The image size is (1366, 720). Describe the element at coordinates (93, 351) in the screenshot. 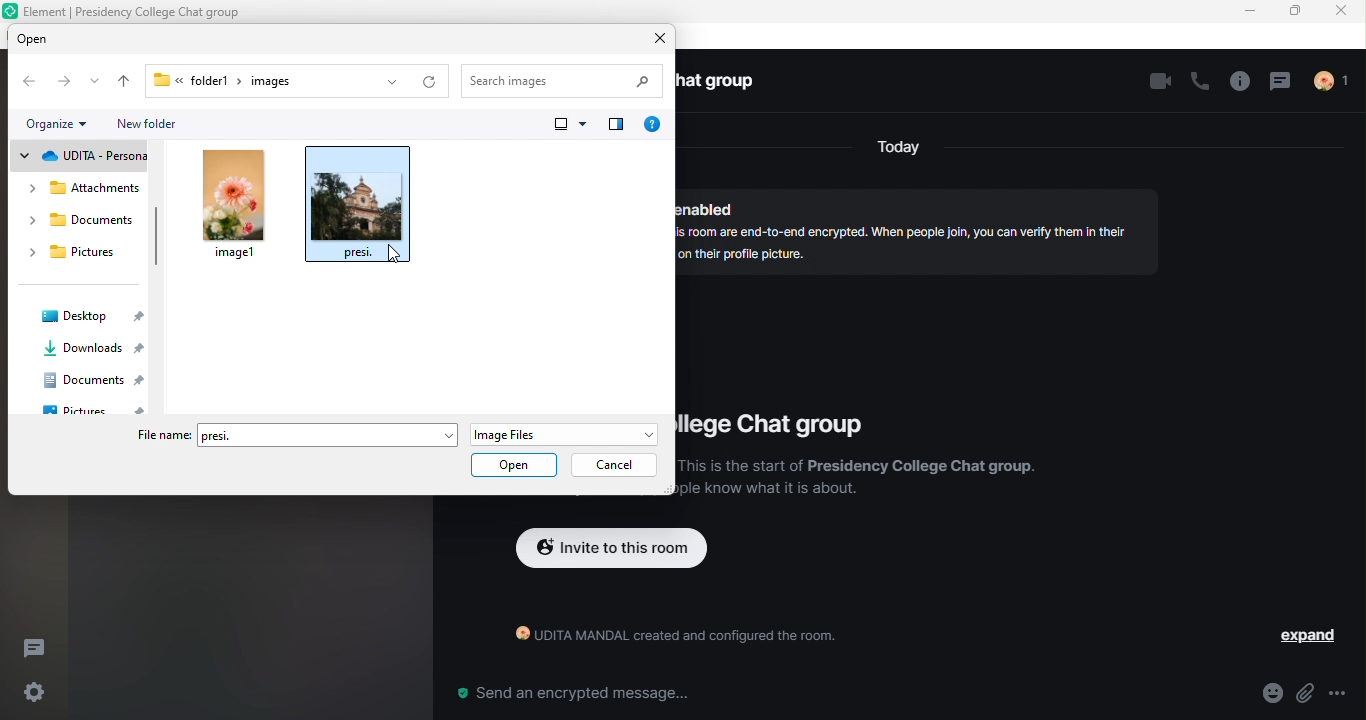

I see `downloads` at that location.